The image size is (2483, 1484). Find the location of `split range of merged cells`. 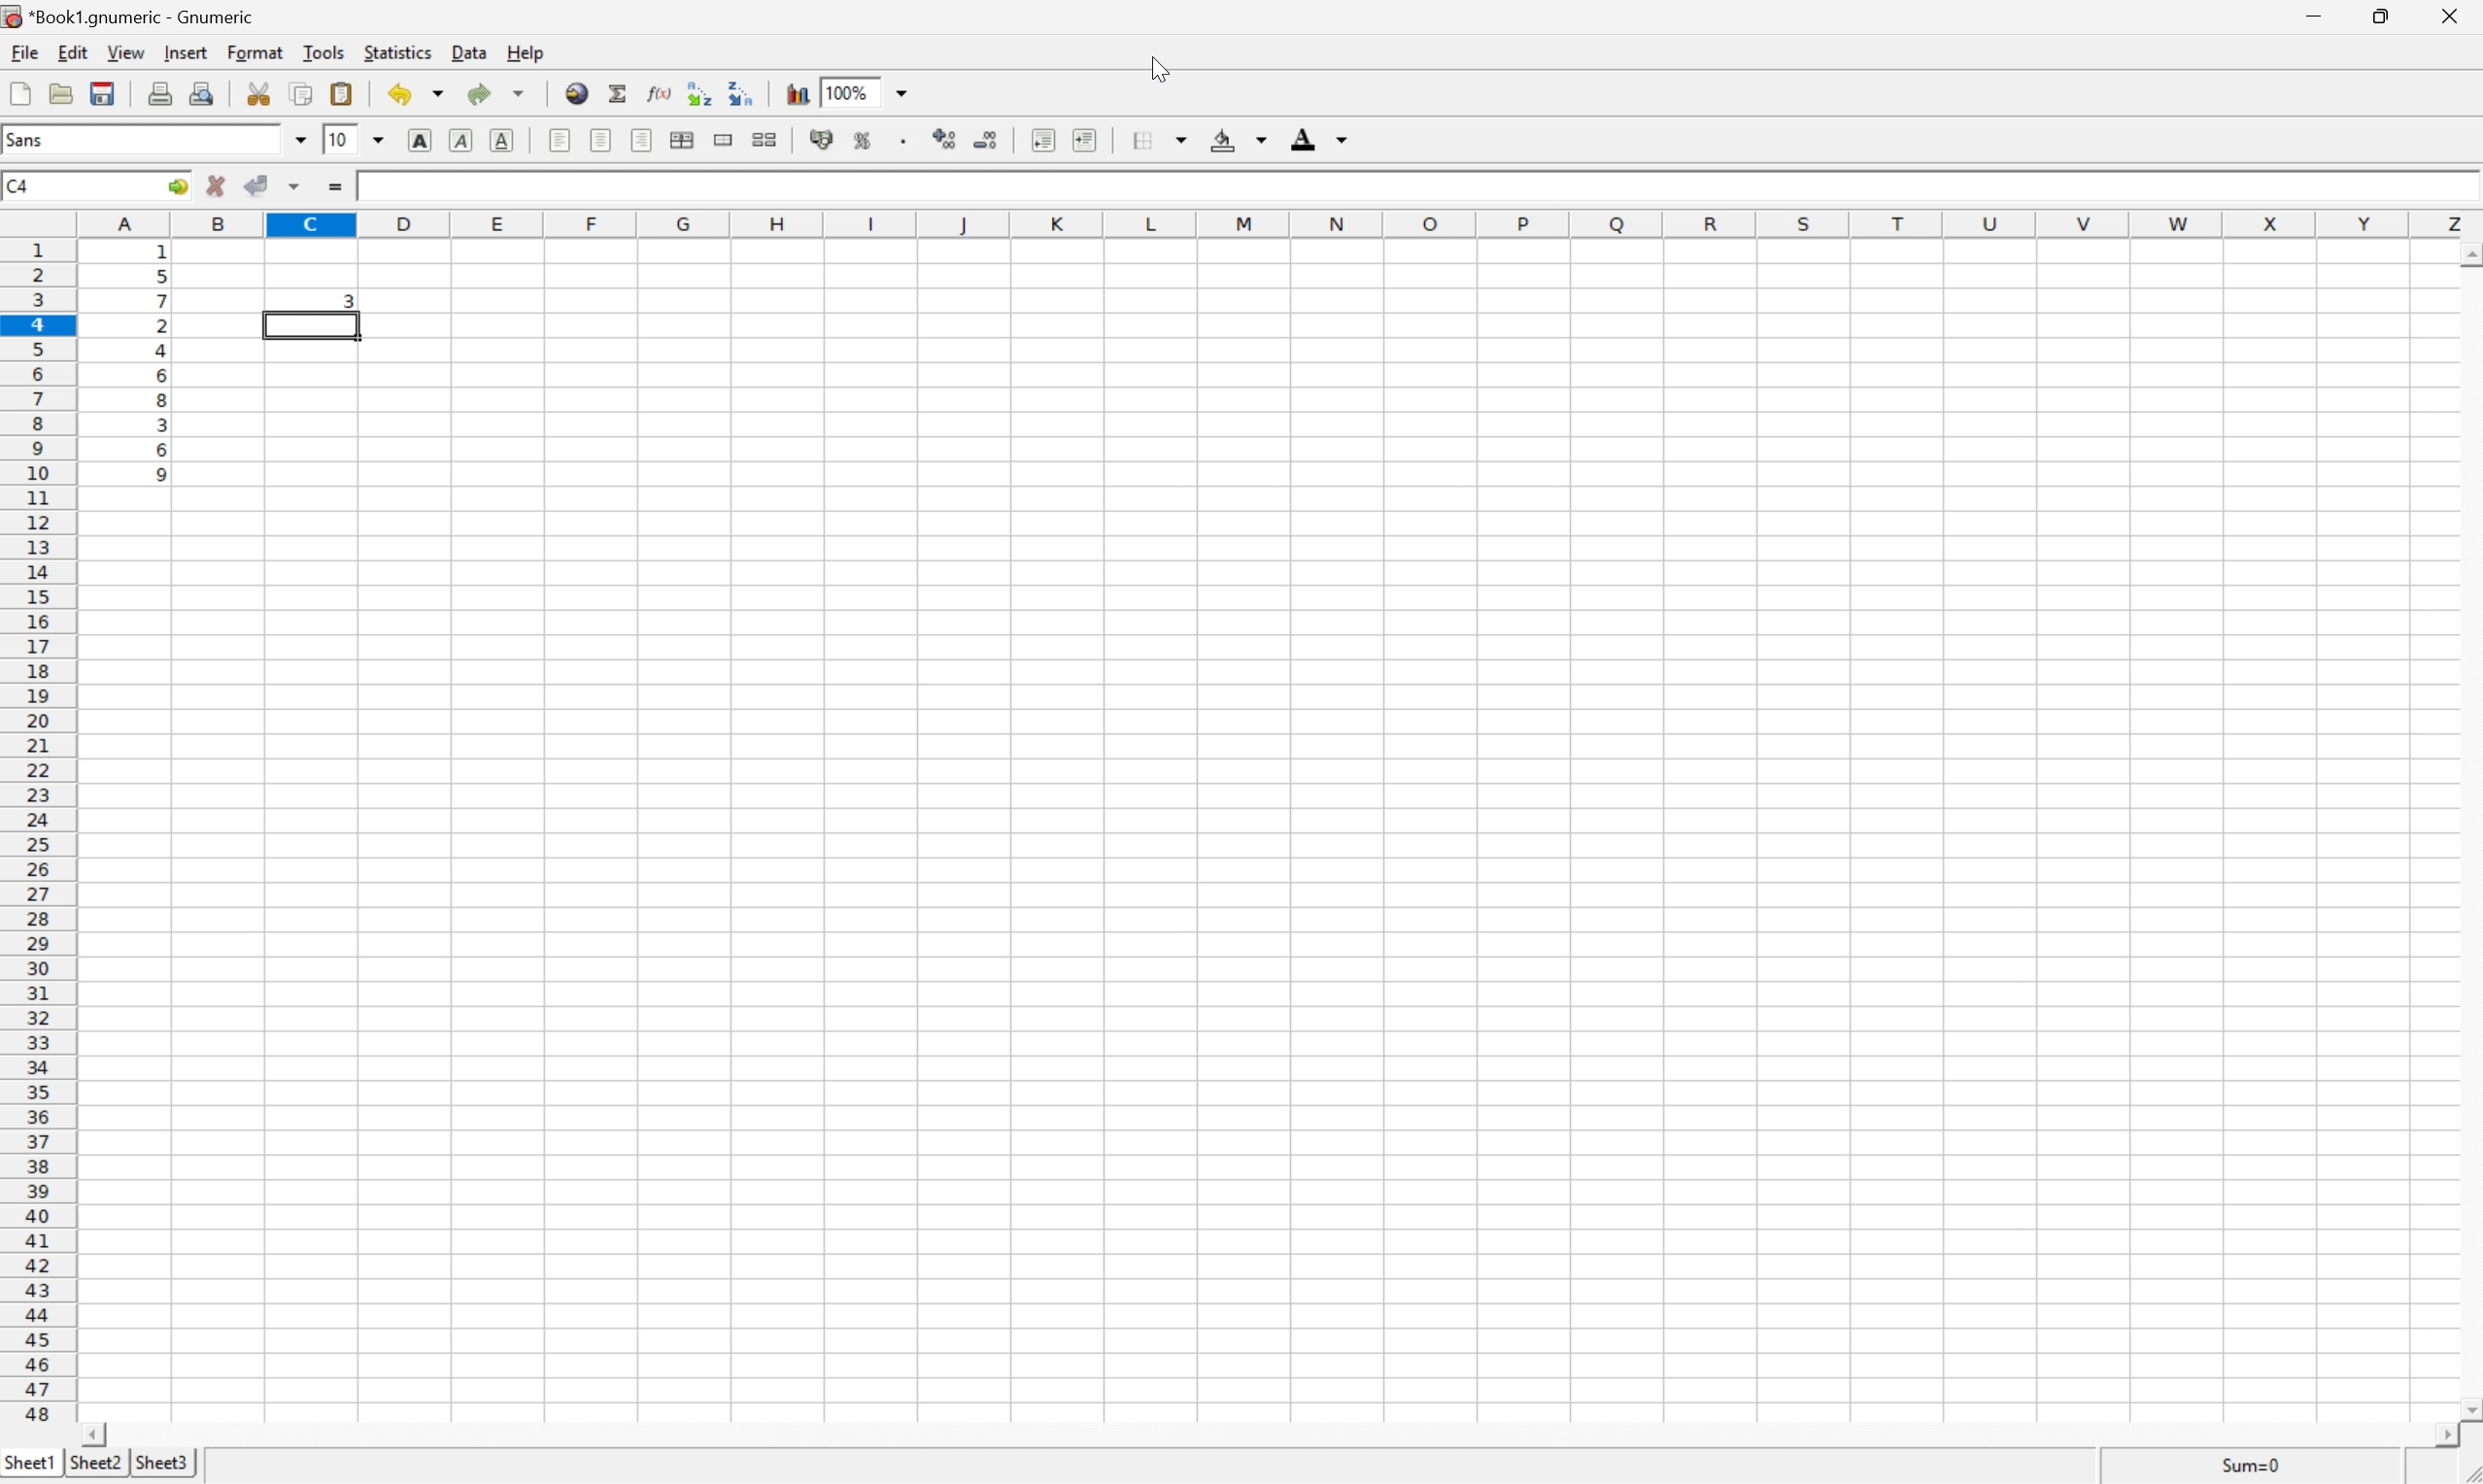

split range of merged cells is located at coordinates (770, 137).